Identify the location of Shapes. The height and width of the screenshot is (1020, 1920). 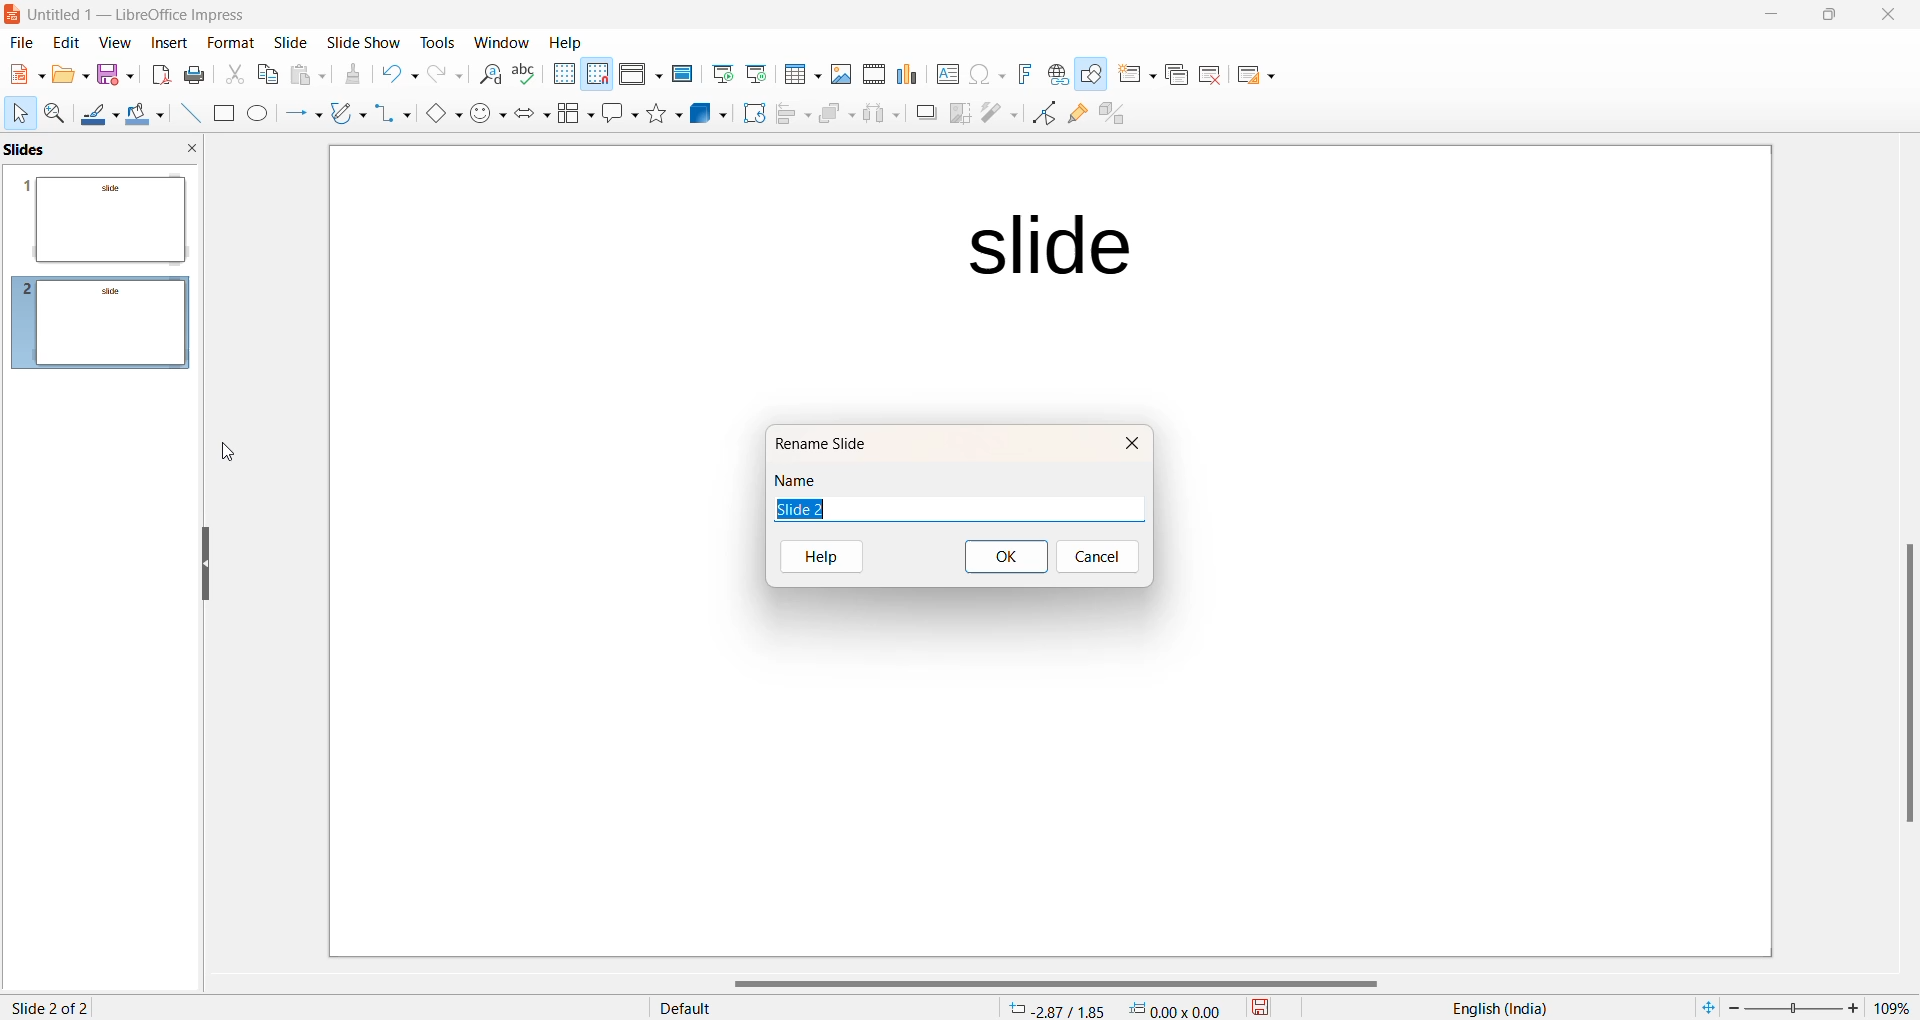
(662, 114).